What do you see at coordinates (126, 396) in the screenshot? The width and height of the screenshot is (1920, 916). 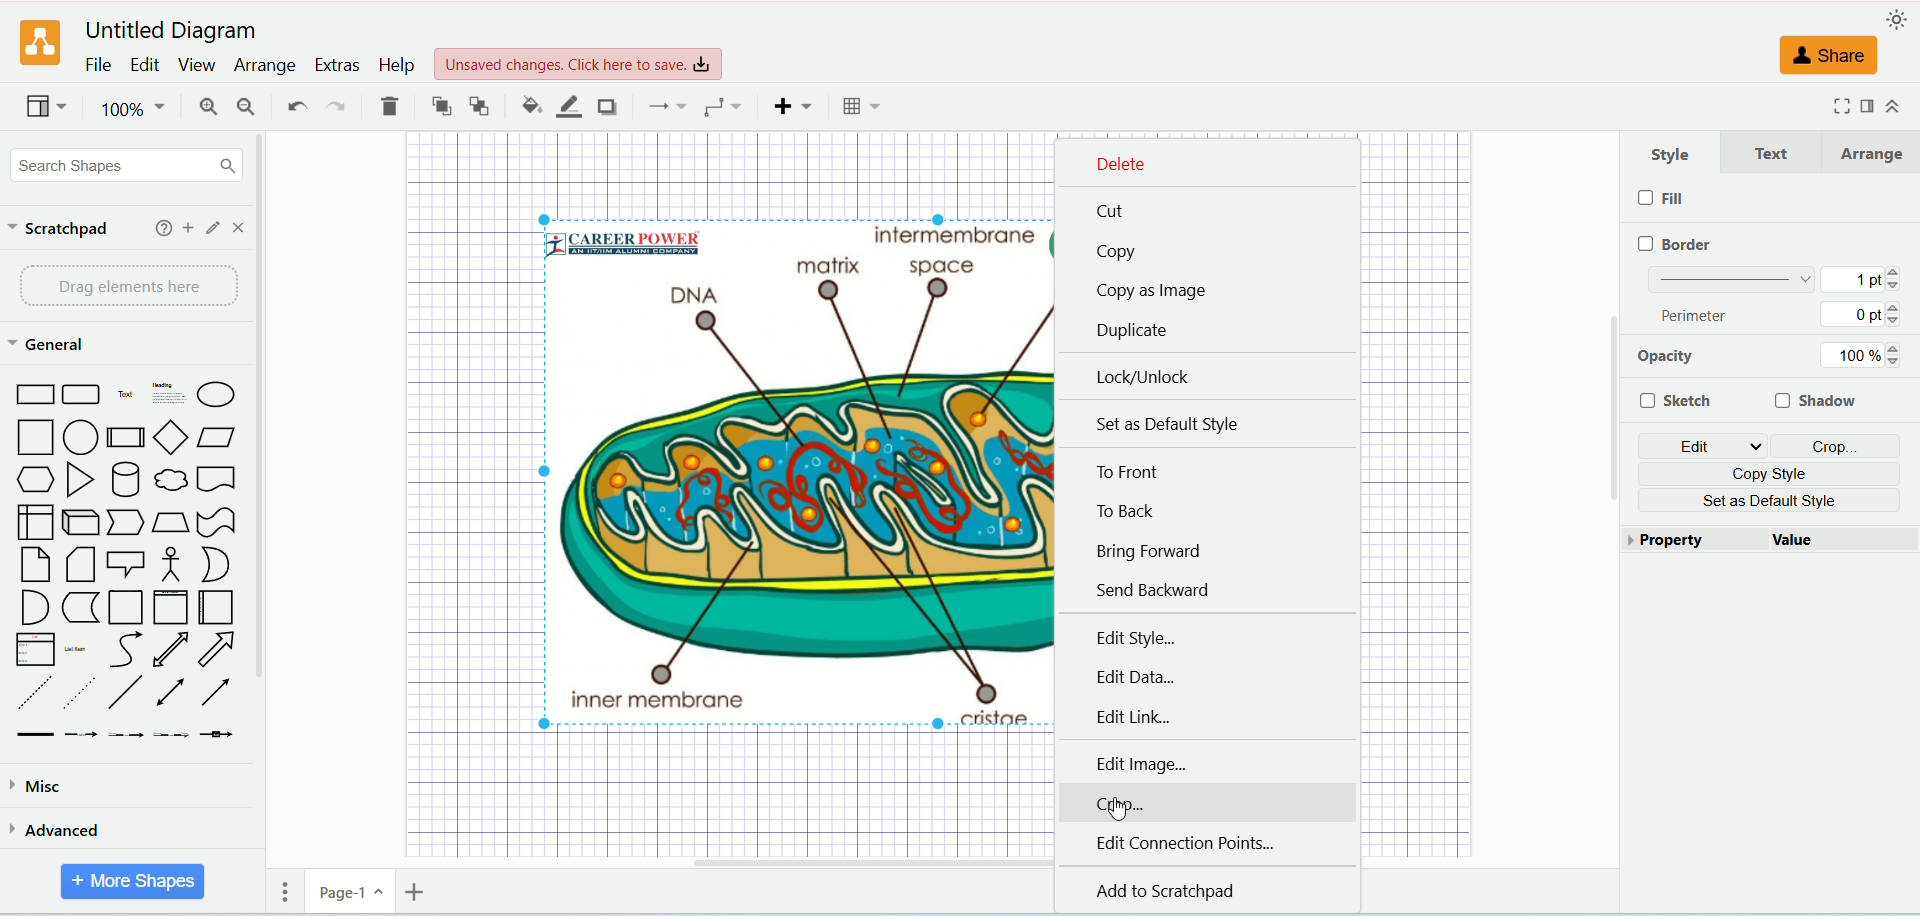 I see `Text` at bounding box center [126, 396].